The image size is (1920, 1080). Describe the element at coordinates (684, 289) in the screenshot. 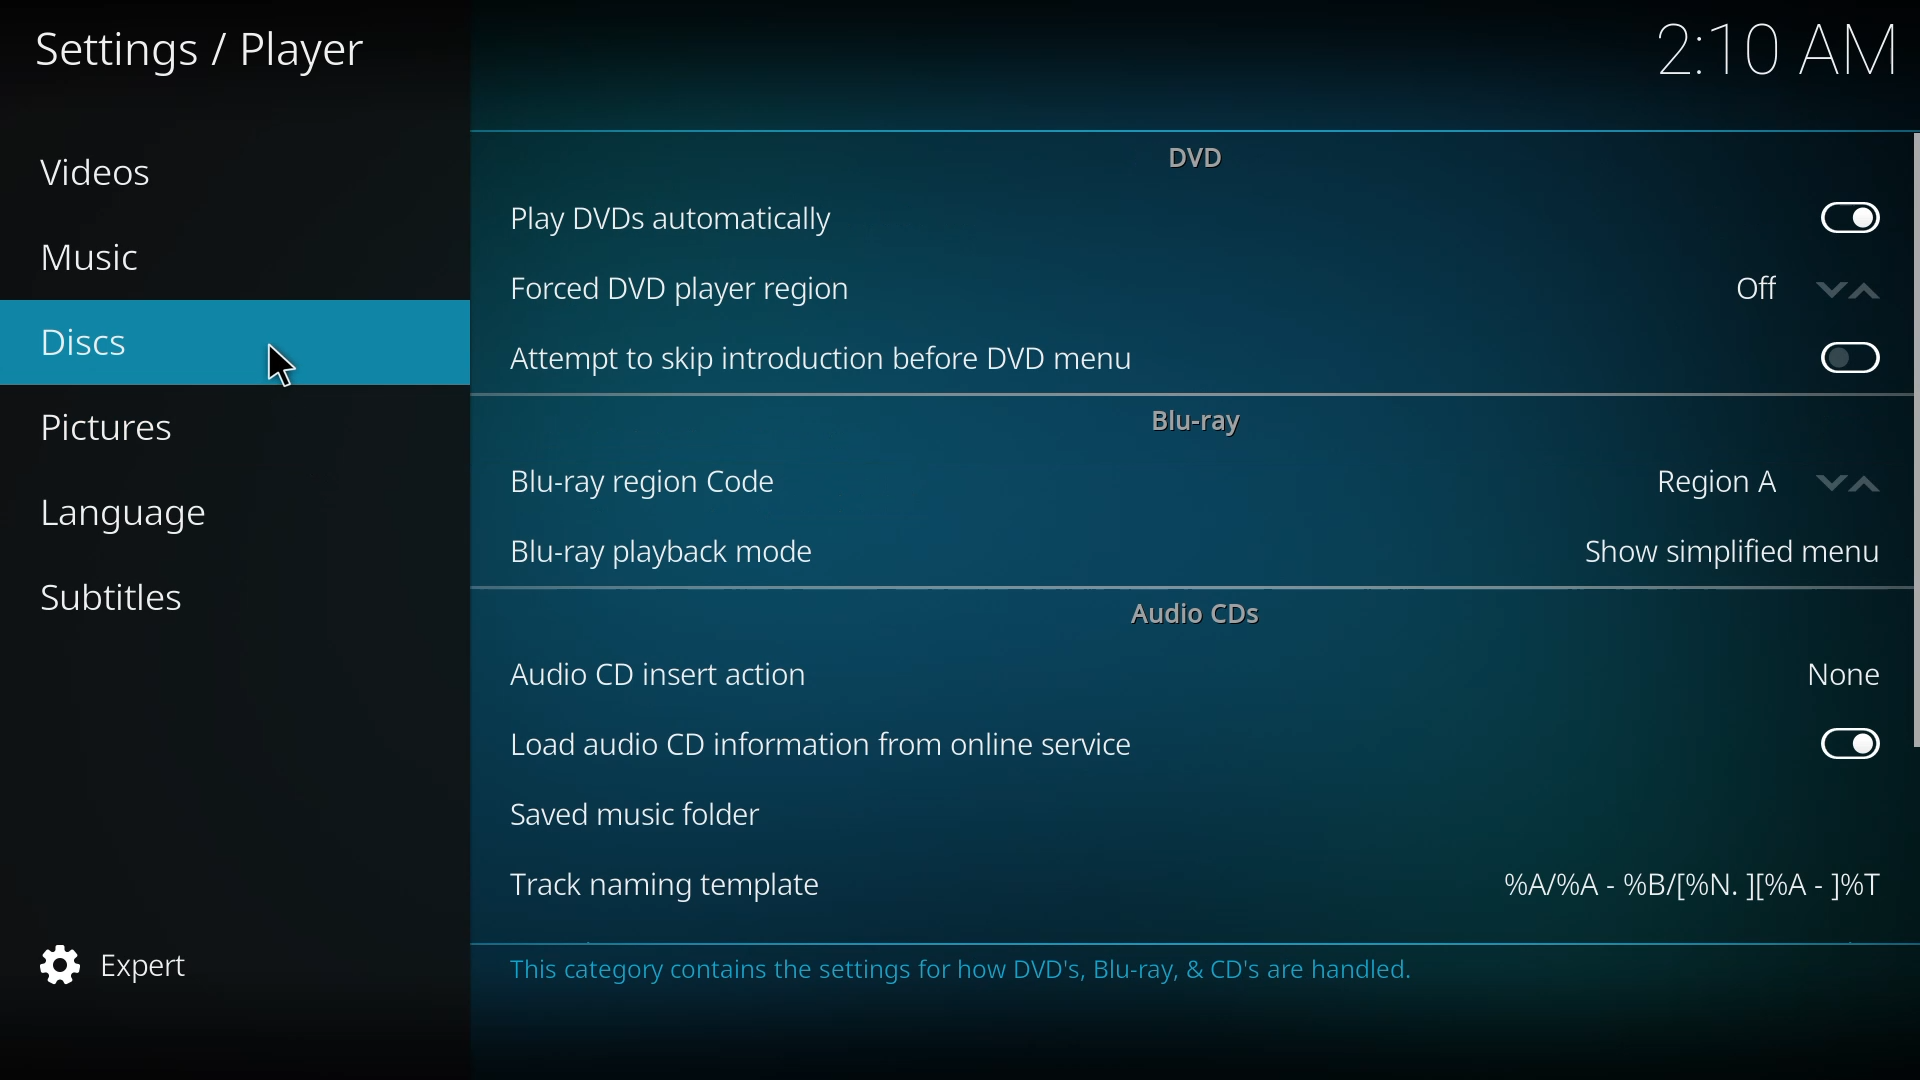

I see `forced dvd player region` at that location.